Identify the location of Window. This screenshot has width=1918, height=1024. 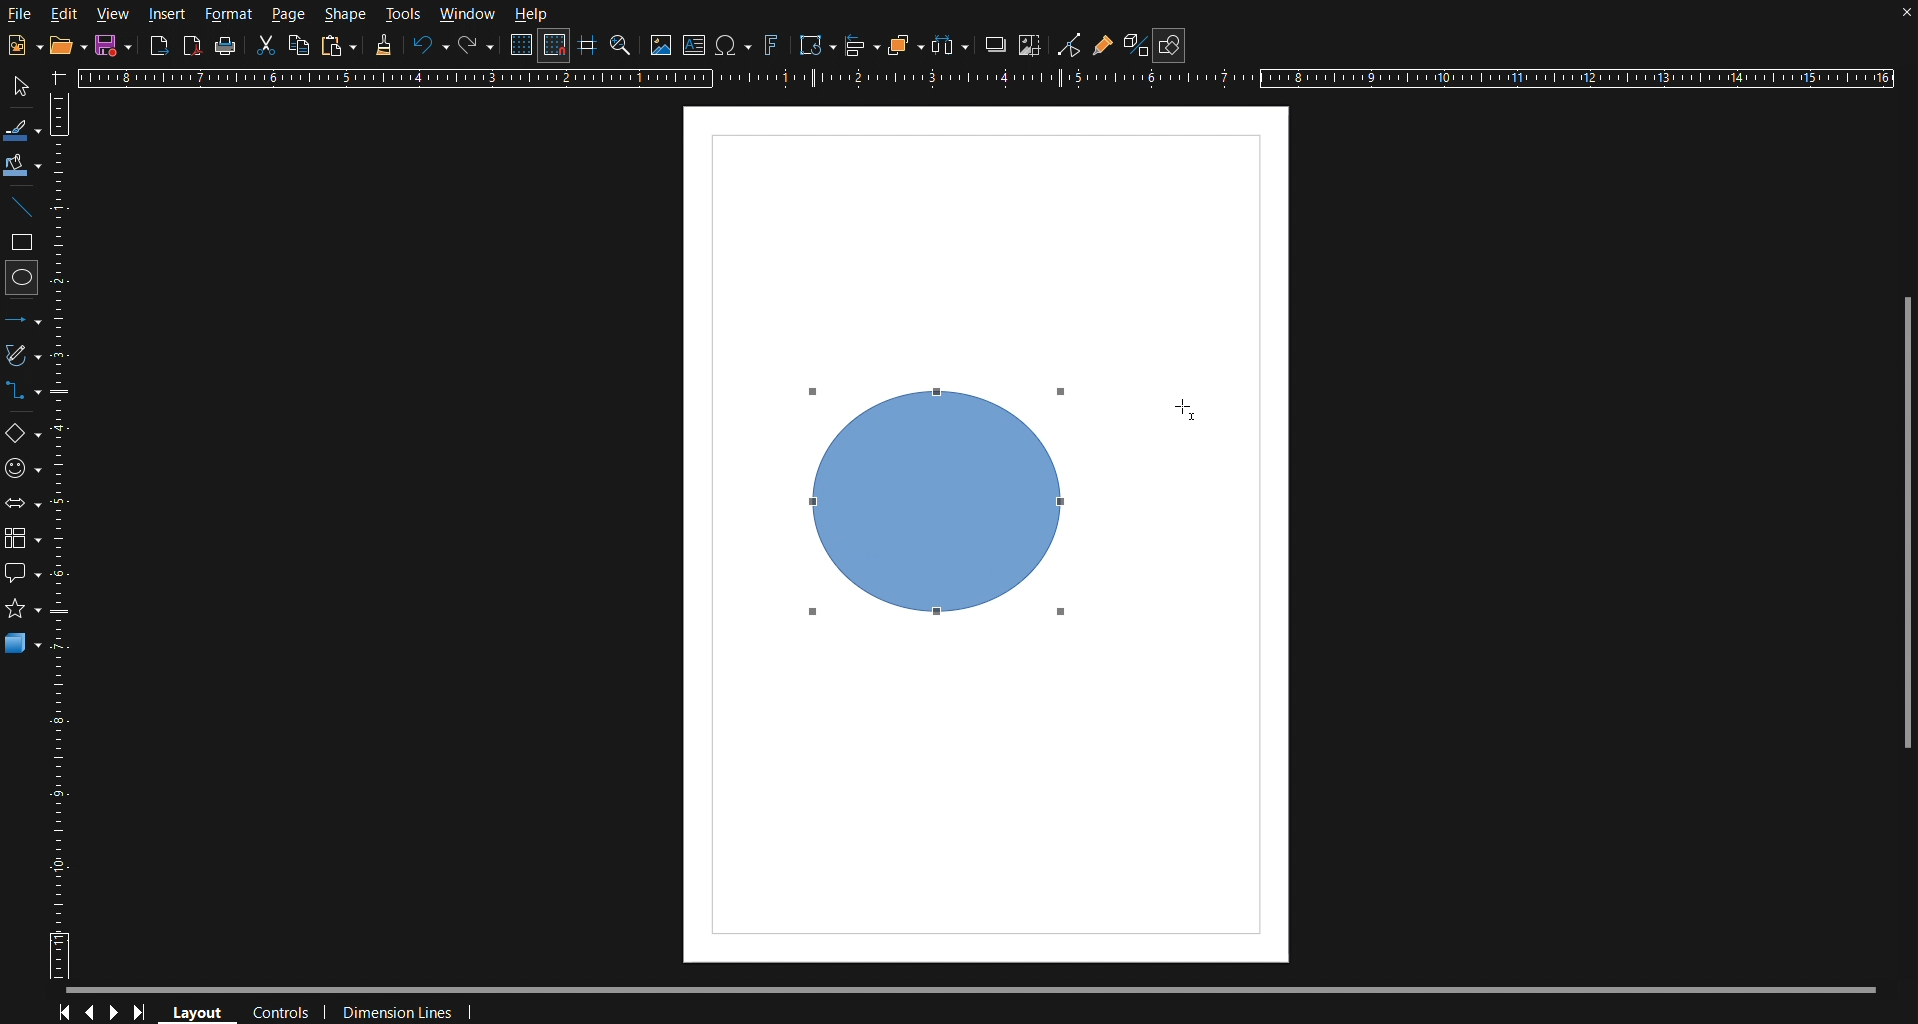
(467, 13).